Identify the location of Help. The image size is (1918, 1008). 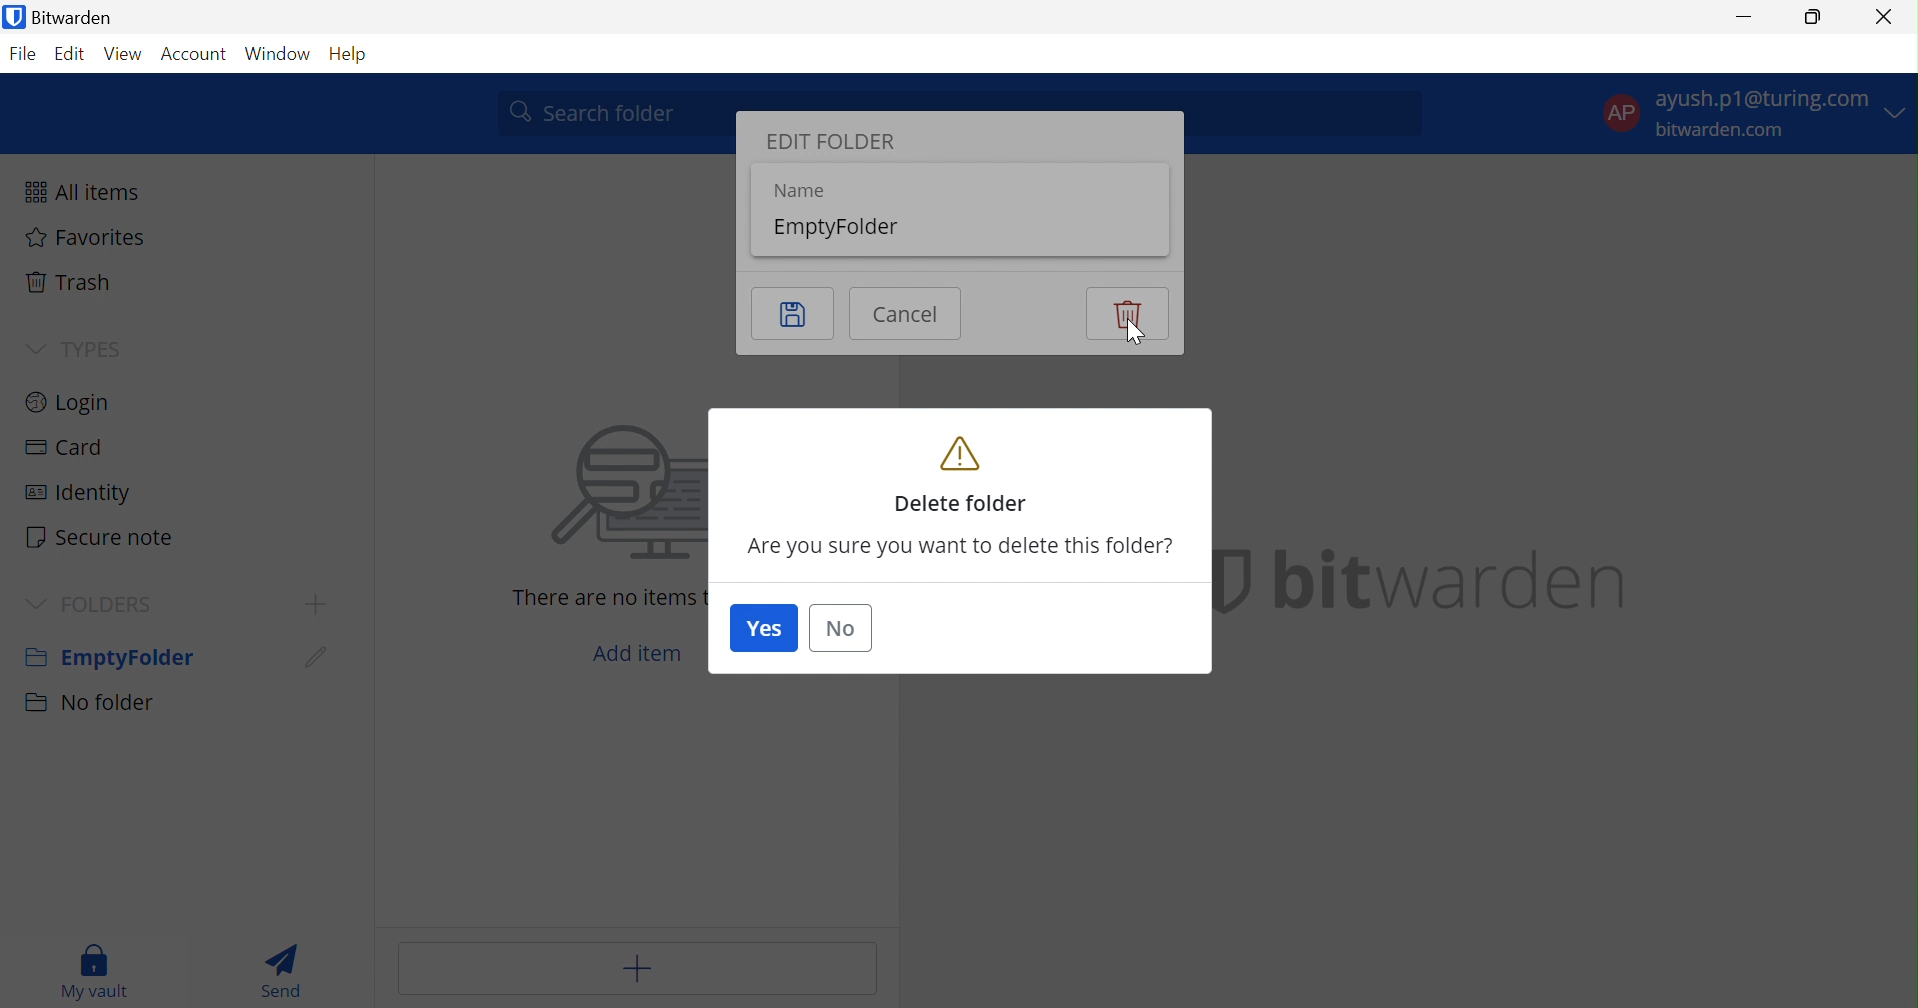
(359, 55).